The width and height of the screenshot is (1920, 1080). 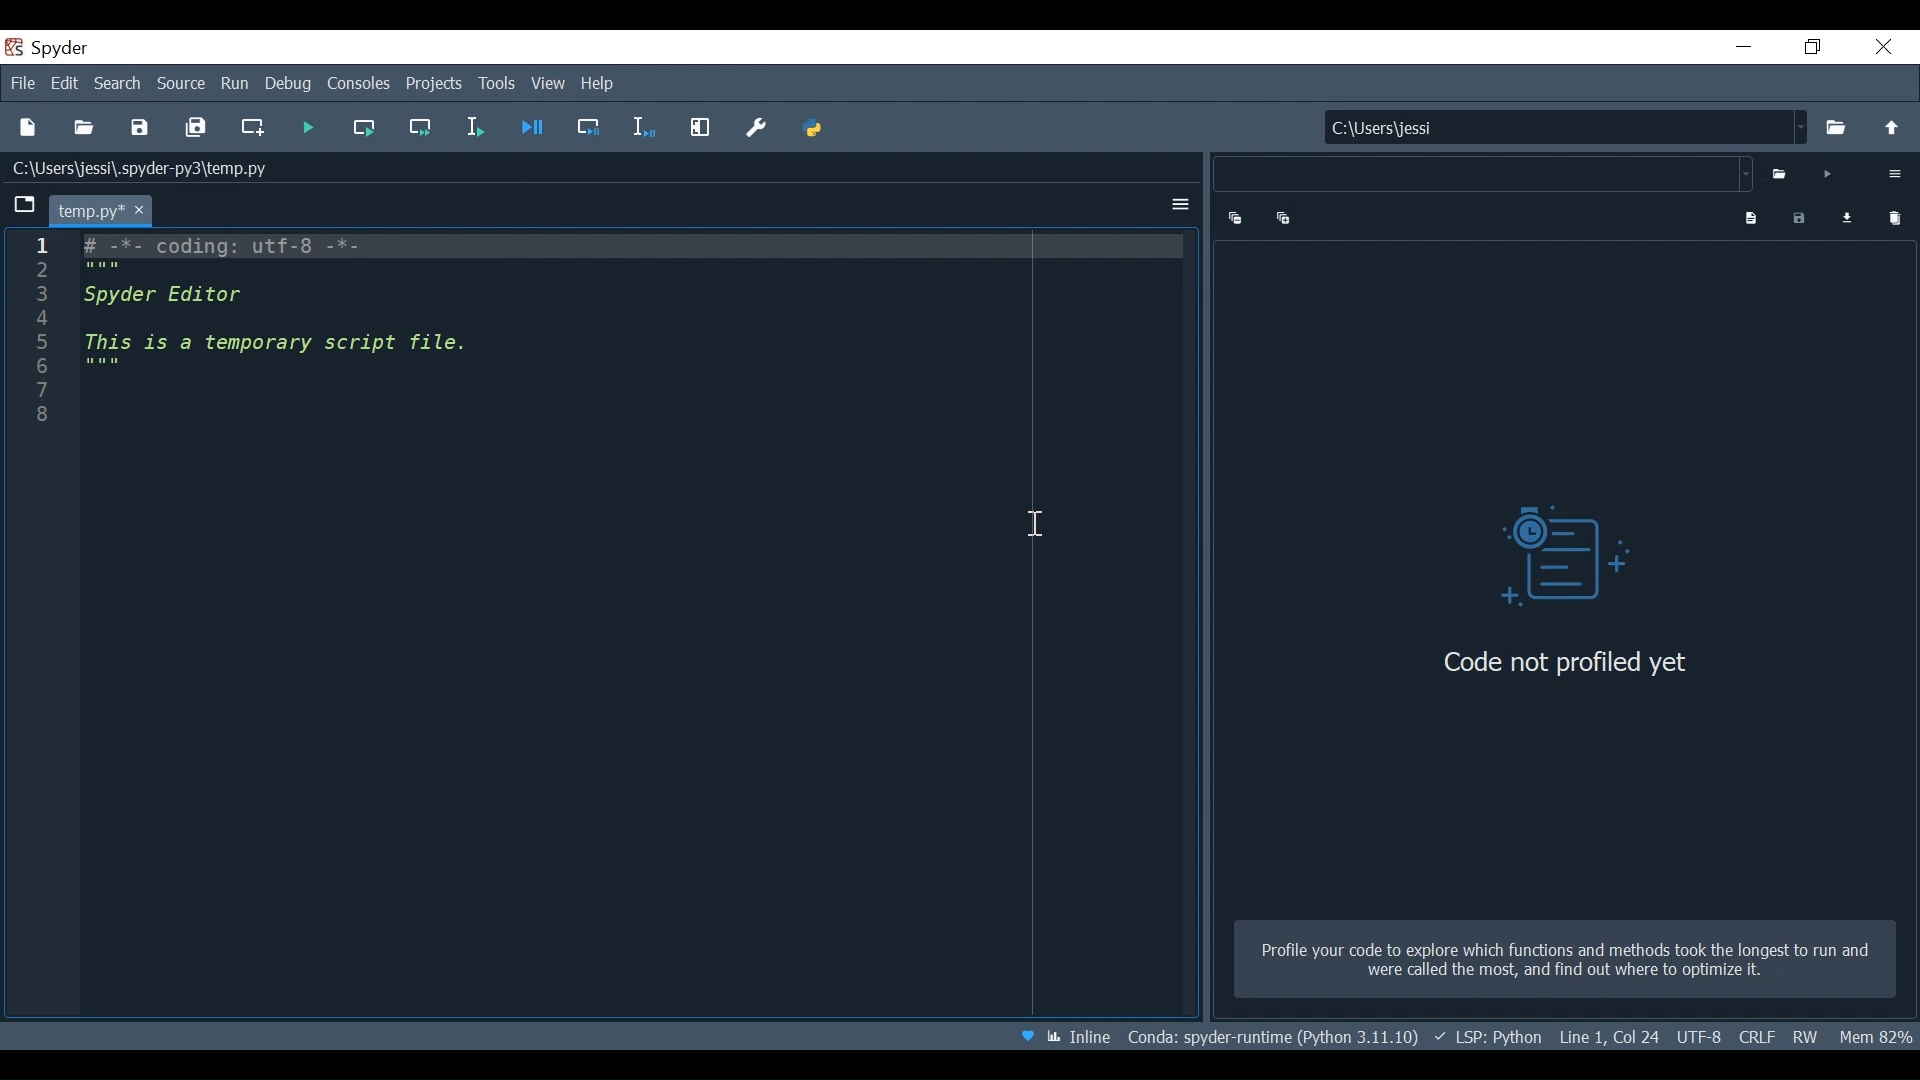 What do you see at coordinates (1583, 666) in the screenshot?
I see `Code not profiled yet` at bounding box center [1583, 666].